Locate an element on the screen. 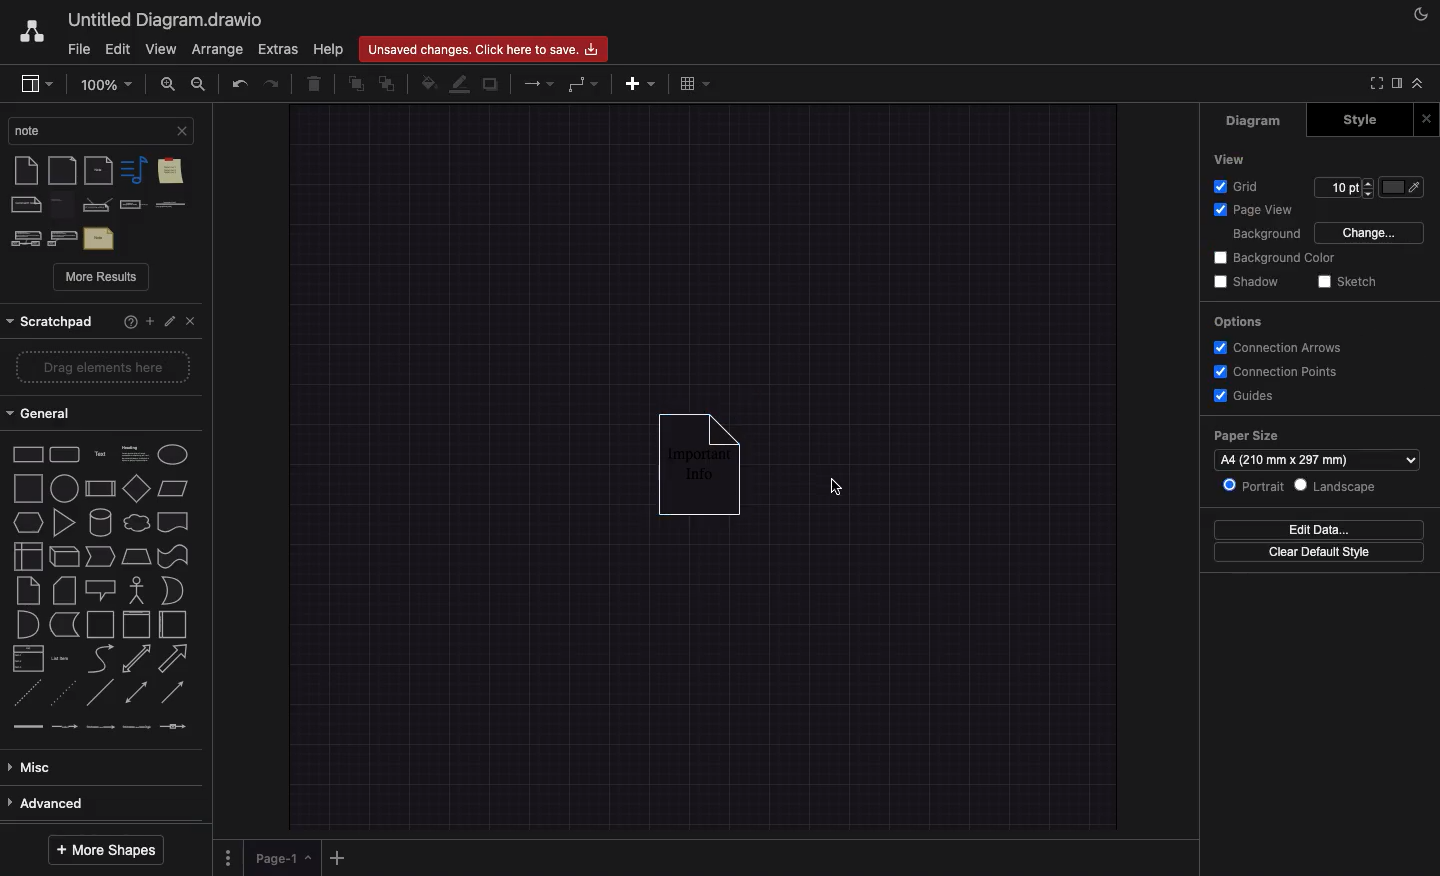 The image size is (1440, 876). dashed is located at coordinates (26, 699).